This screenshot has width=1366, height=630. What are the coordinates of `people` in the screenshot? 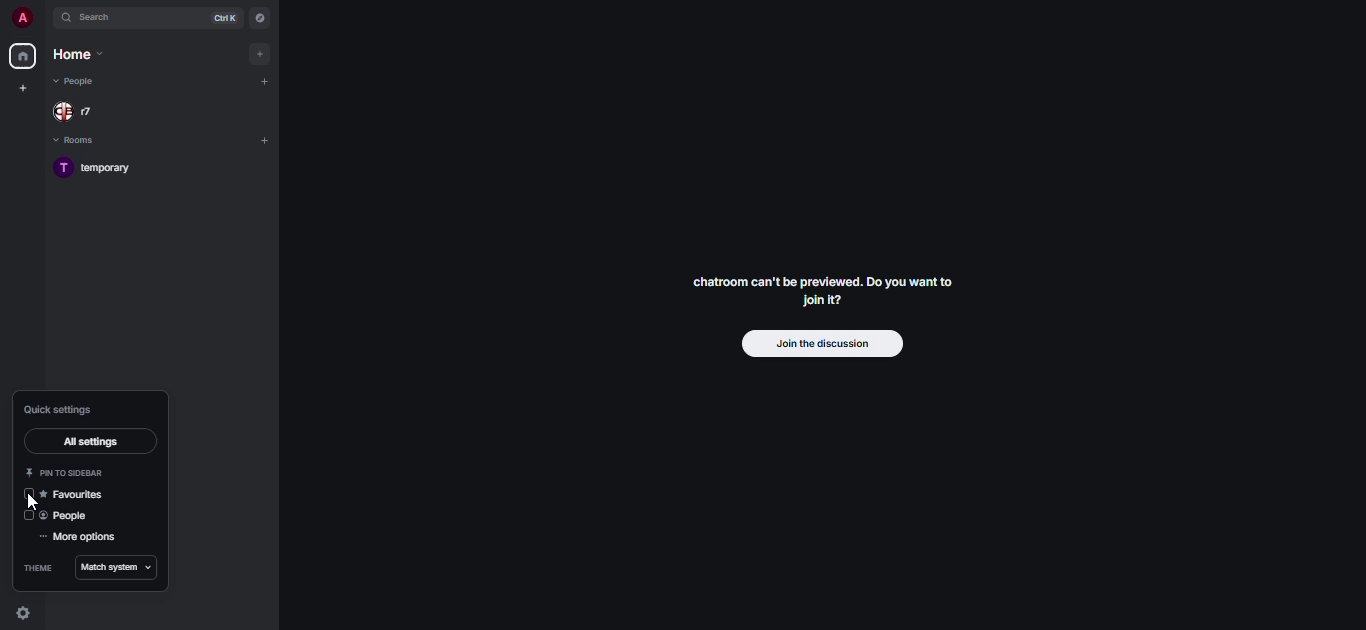 It's located at (70, 517).